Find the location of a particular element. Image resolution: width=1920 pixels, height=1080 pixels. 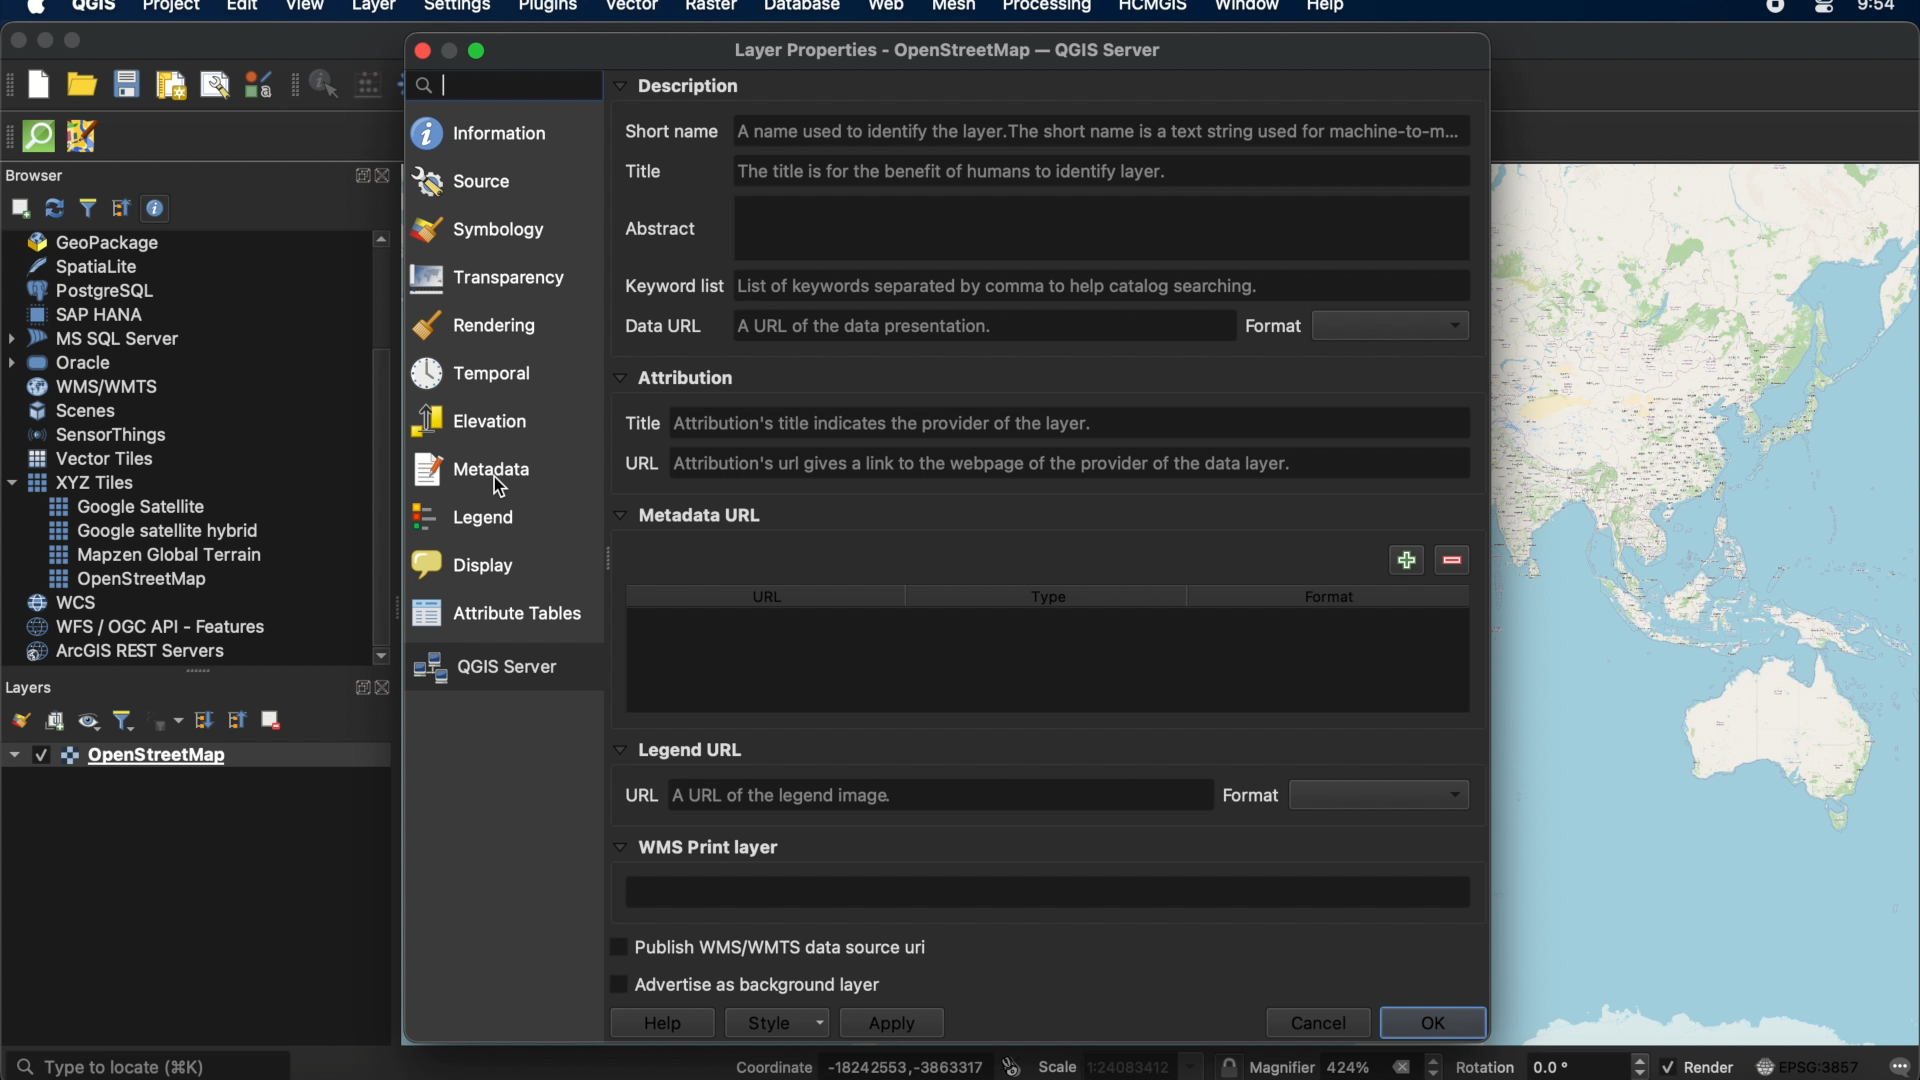

close is located at coordinates (14, 41).